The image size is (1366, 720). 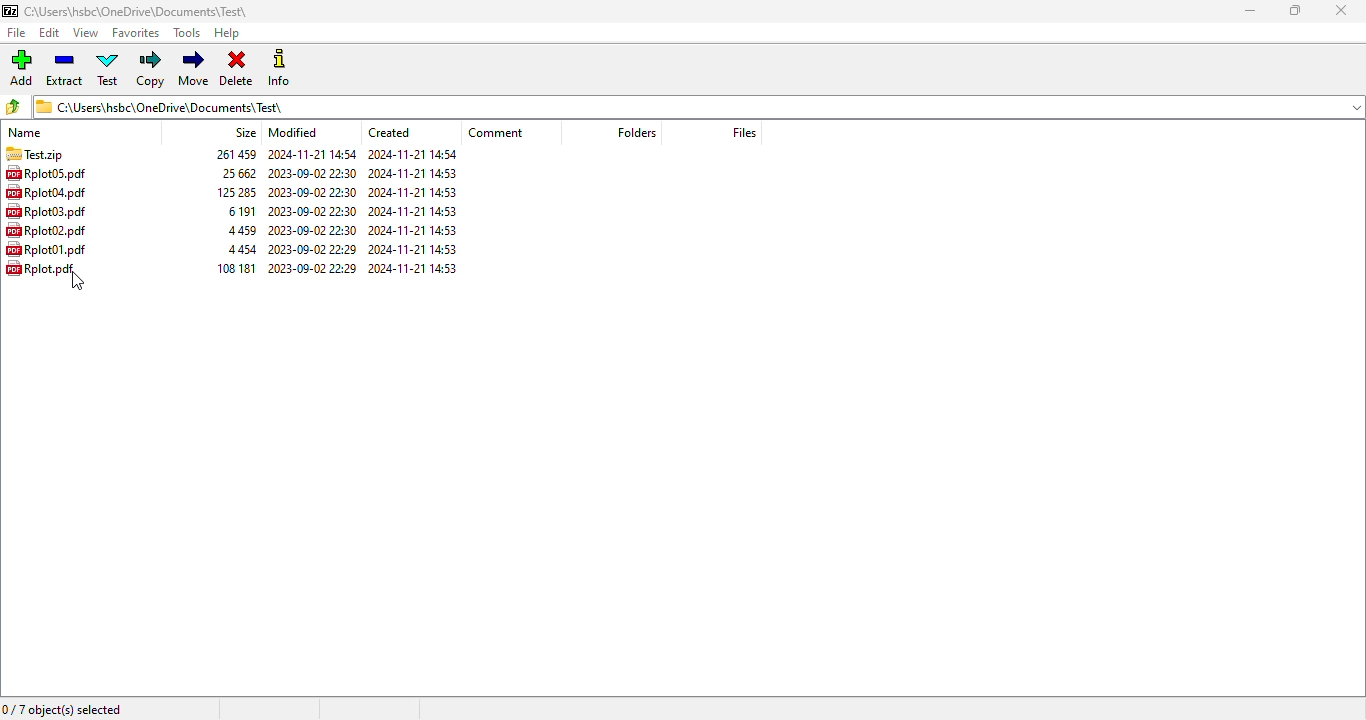 What do you see at coordinates (86, 33) in the screenshot?
I see `view` at bounding box center [86, 33].